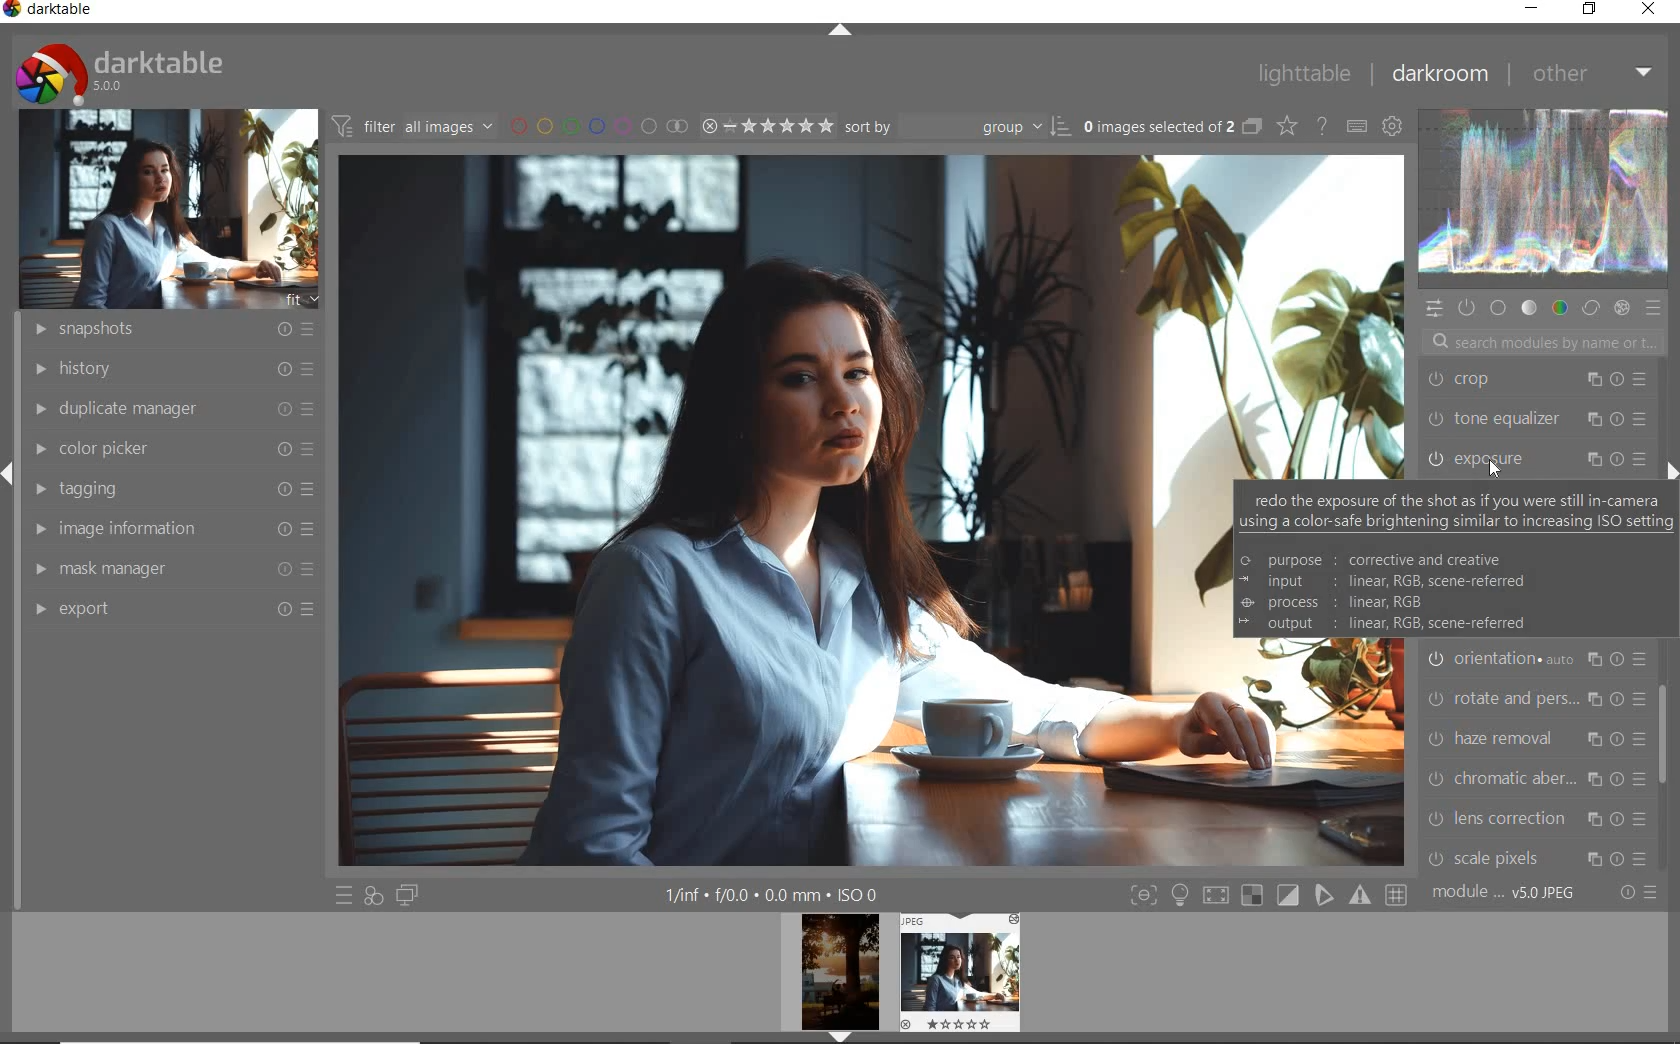  What do you see at coordinates (1358, 128) in the screenshot?
I see `DEFINE KEYBOARD SHORTCUT` at bounding box center [1358, 128].